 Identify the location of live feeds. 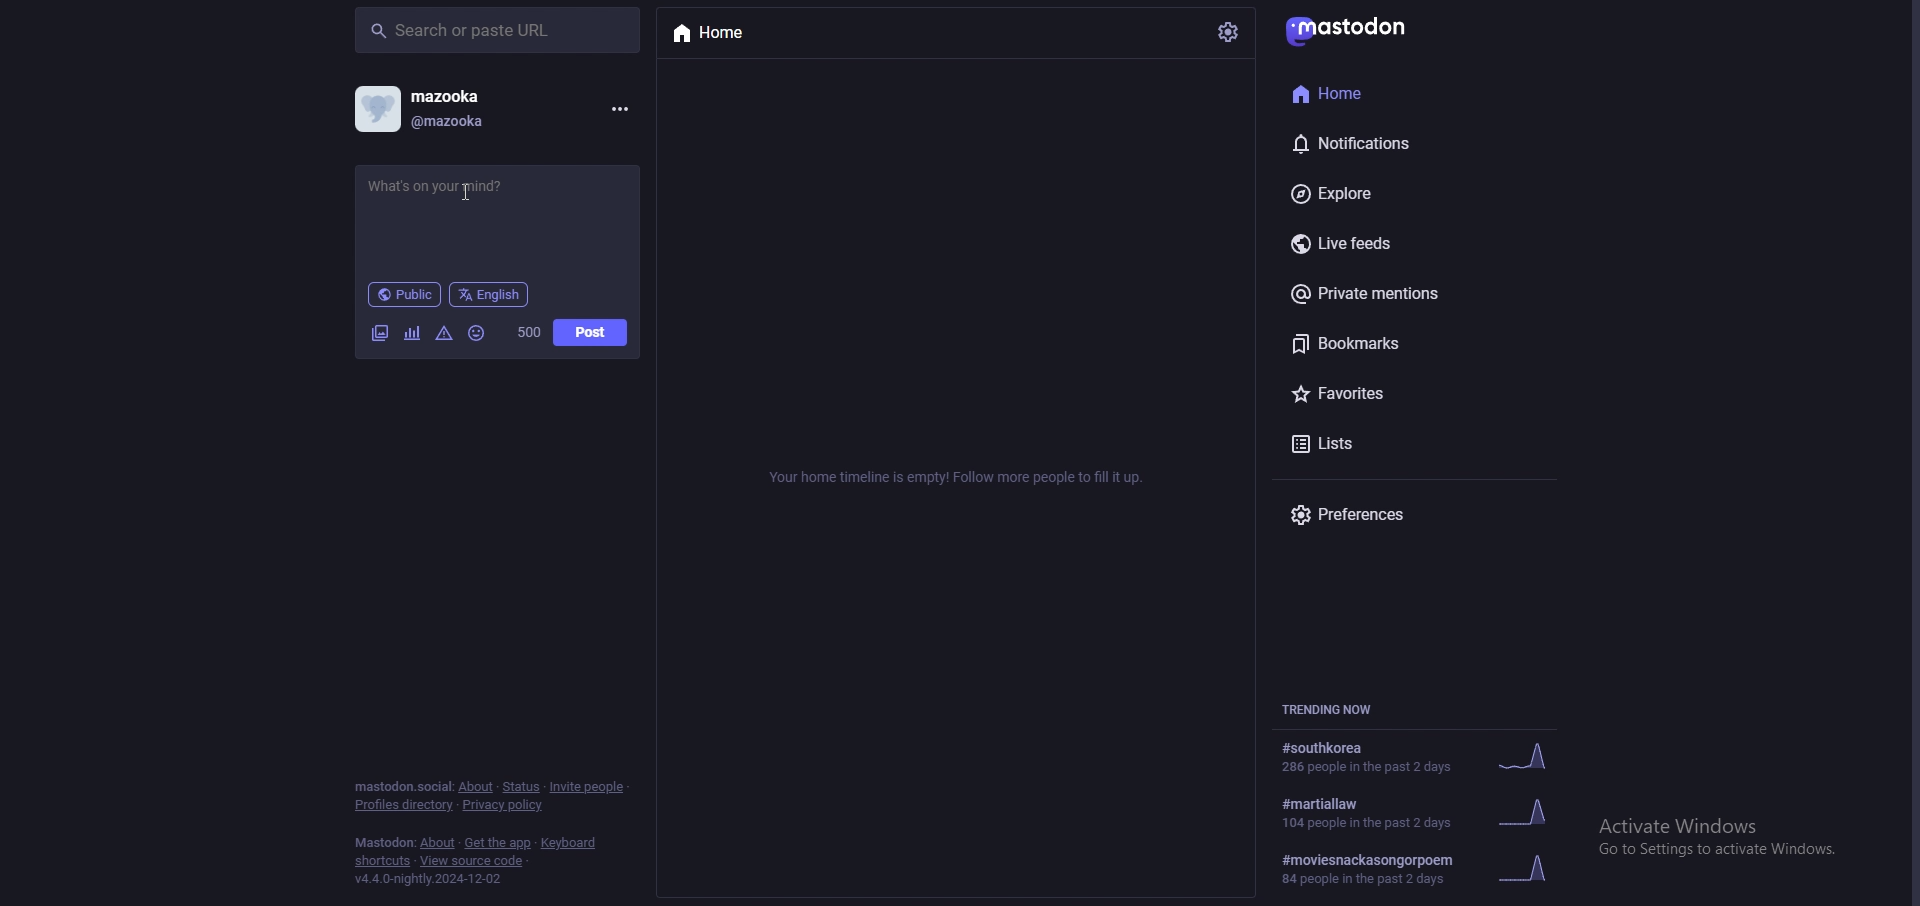
(1376, 245).